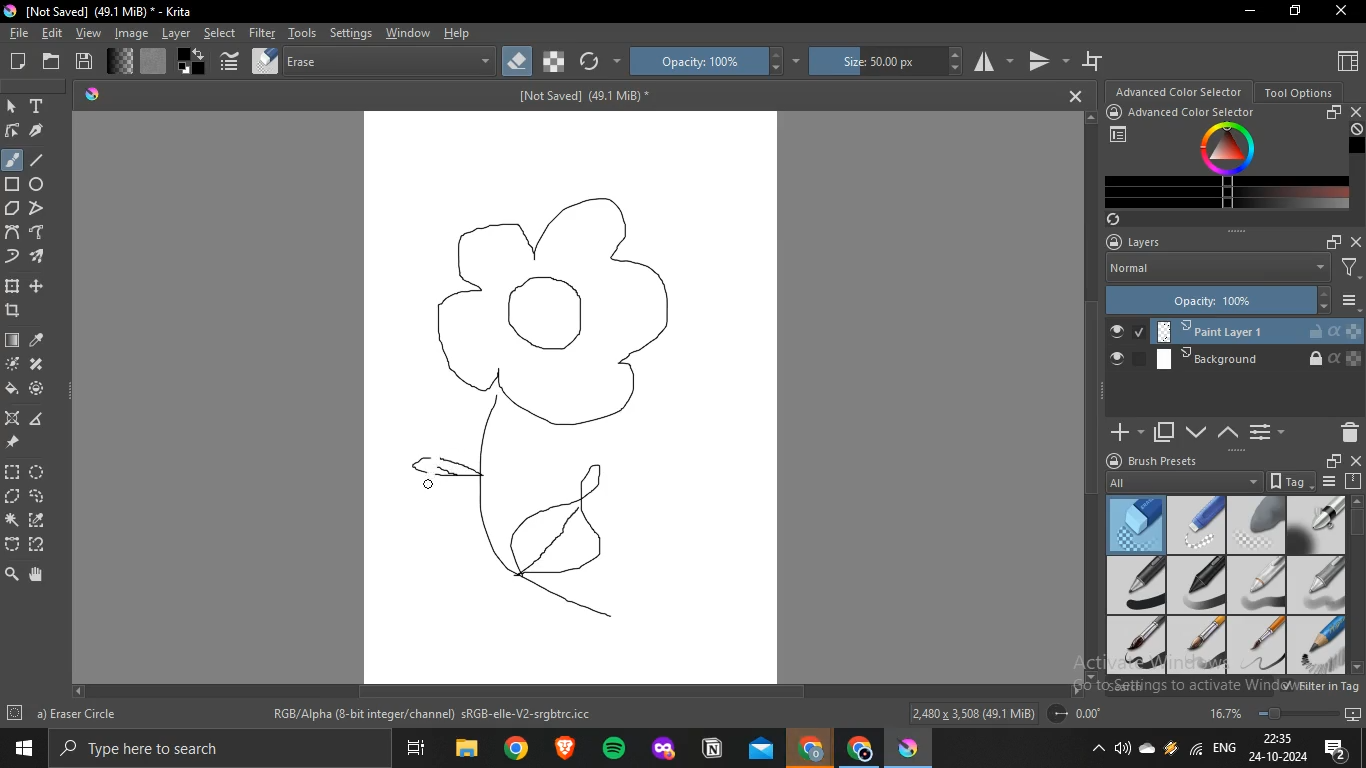 The image size is (1366, 768). I want to click on transform layer, so click(14, 287).